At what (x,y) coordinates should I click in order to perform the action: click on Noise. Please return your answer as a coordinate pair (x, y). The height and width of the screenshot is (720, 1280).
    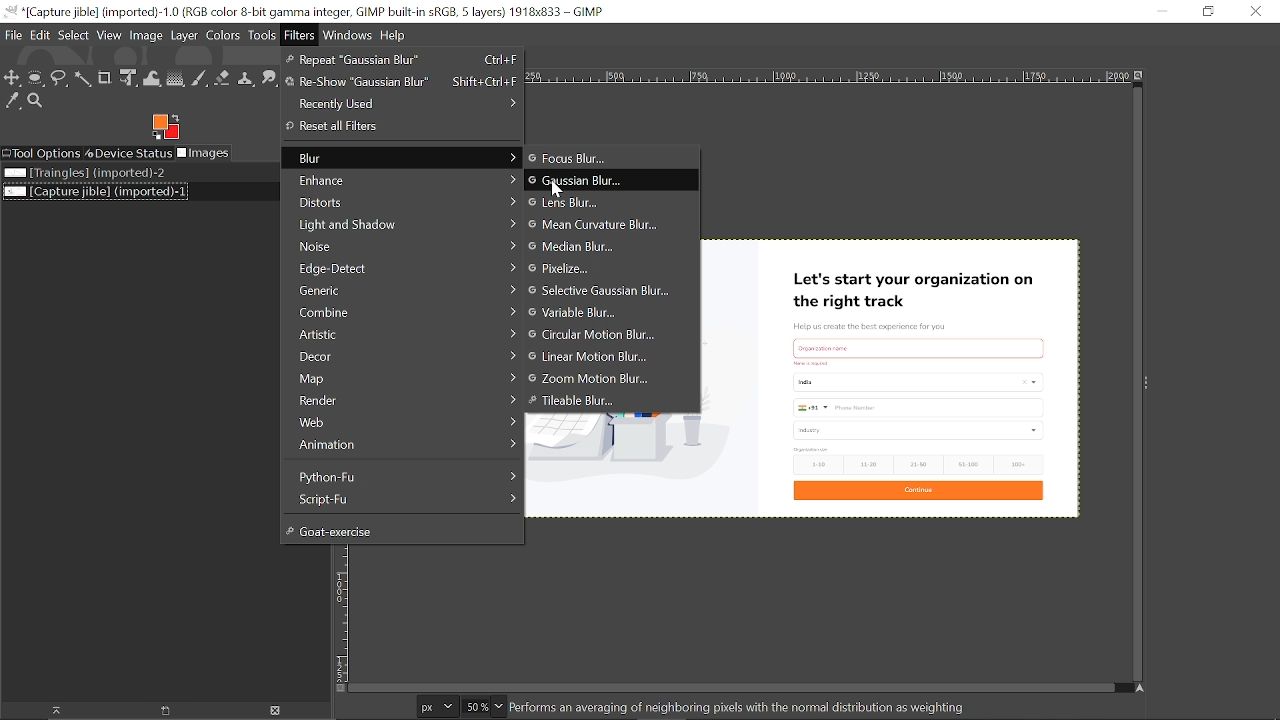
    Looking at the image, I should click on (402, 246).